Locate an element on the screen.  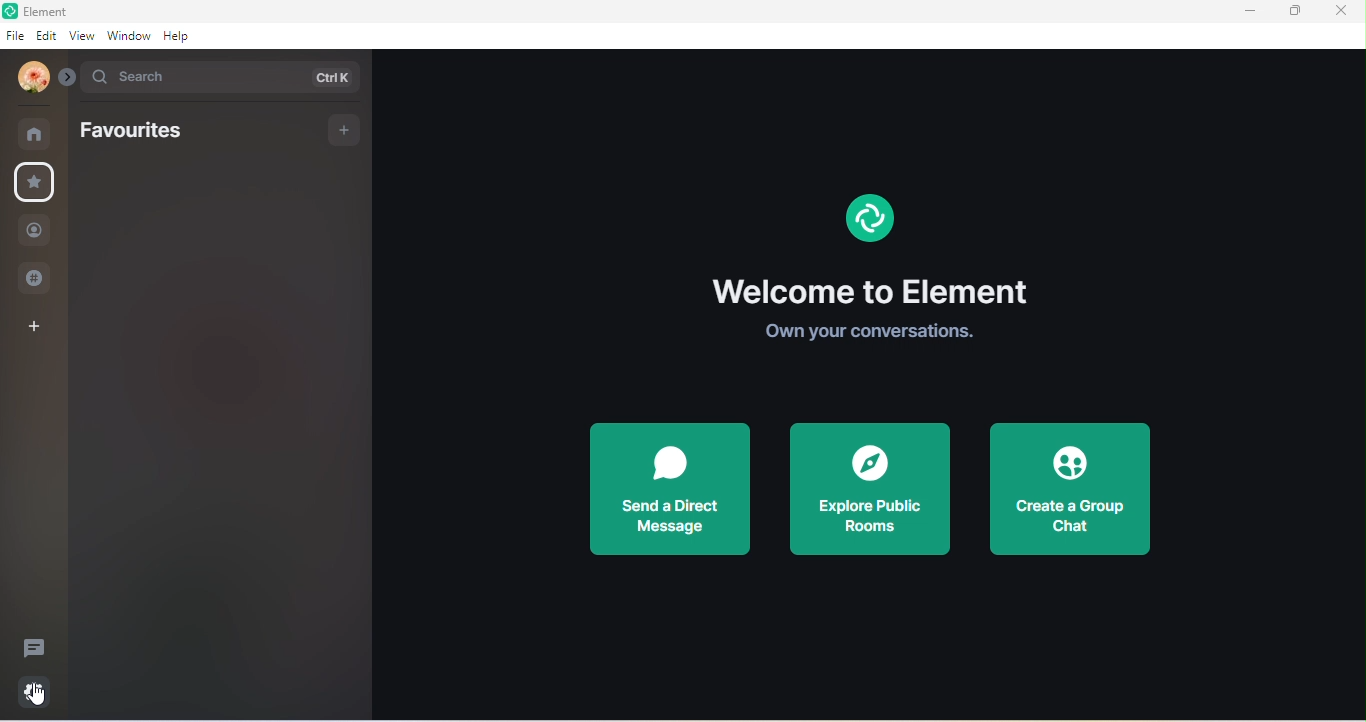
create a group chat is located at coordinates (1069, 490).